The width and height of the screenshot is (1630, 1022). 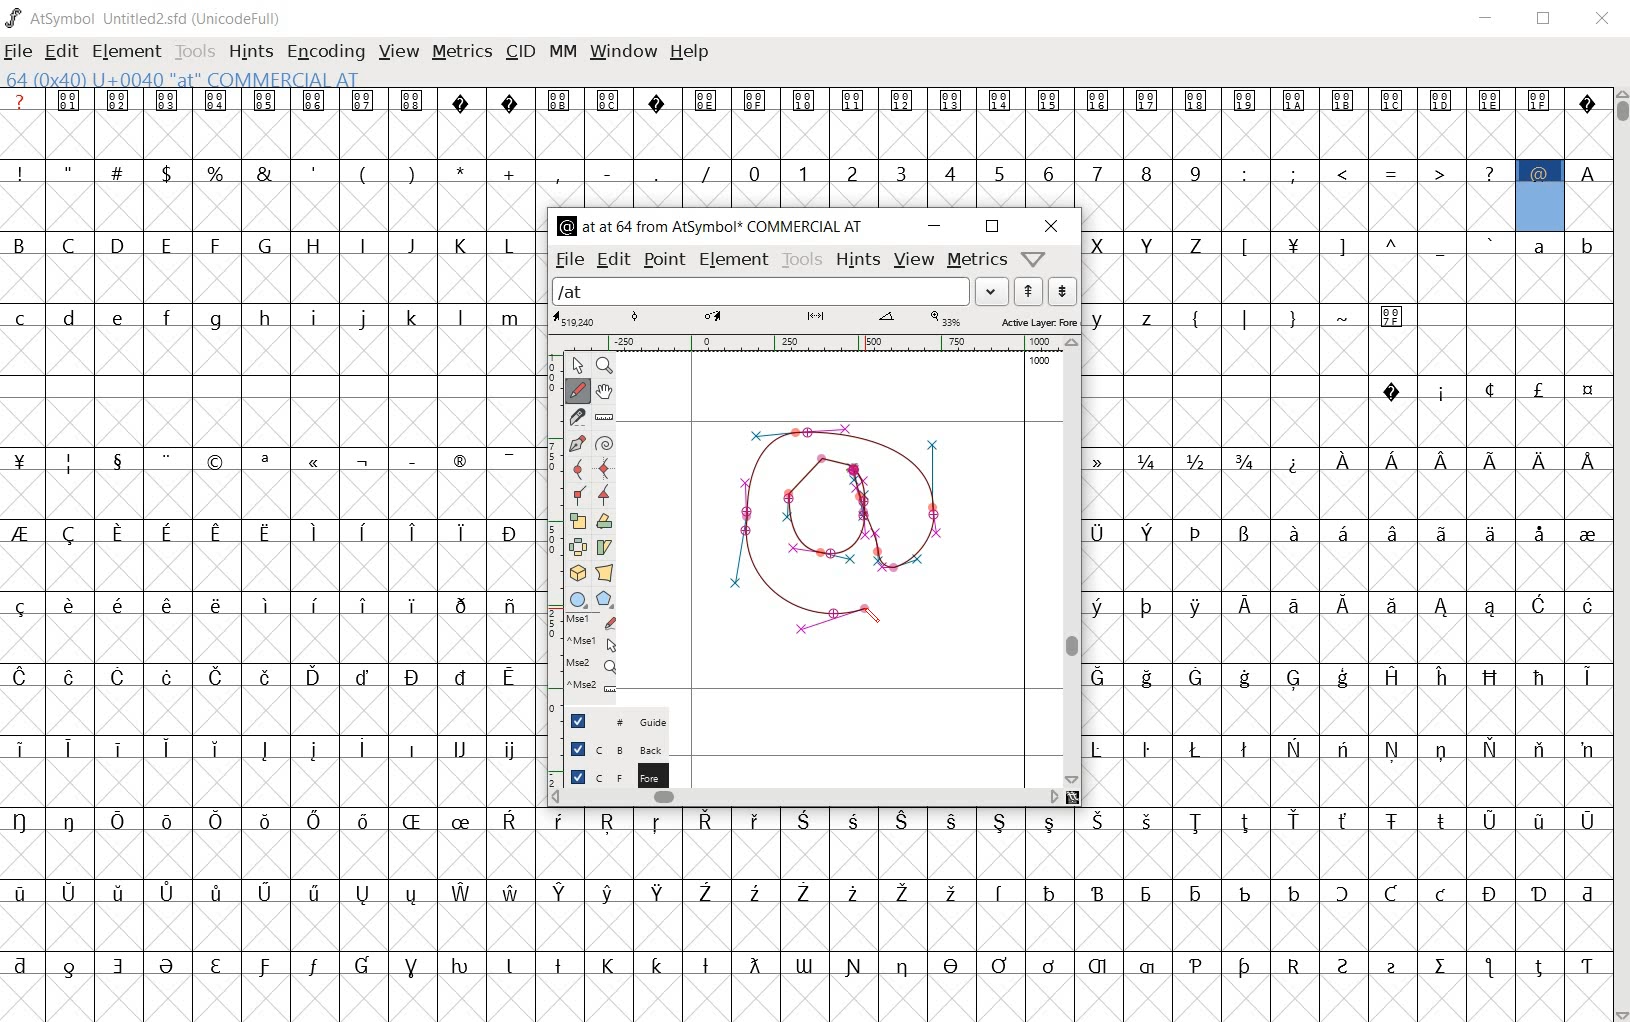 I want to click on view, so click(x=914, y=261).